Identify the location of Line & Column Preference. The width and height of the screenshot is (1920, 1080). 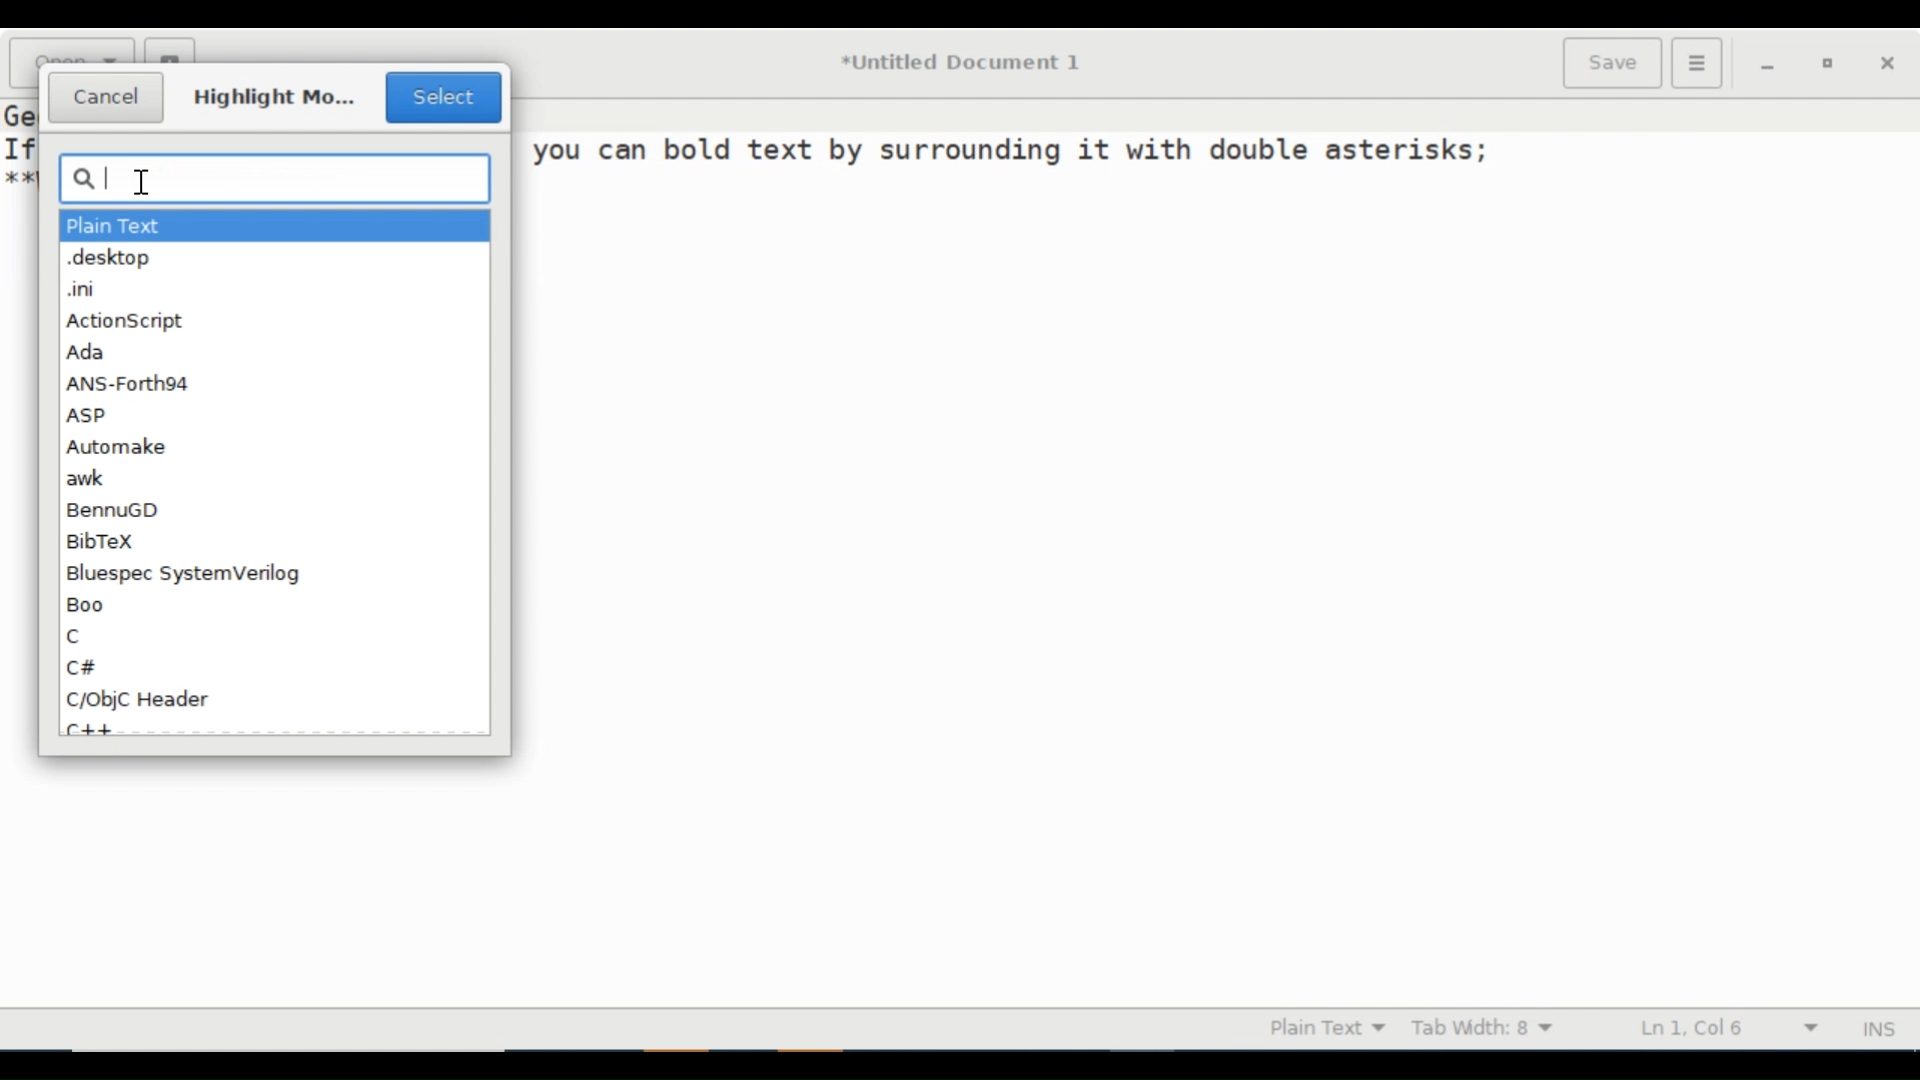
(1736, 1027).